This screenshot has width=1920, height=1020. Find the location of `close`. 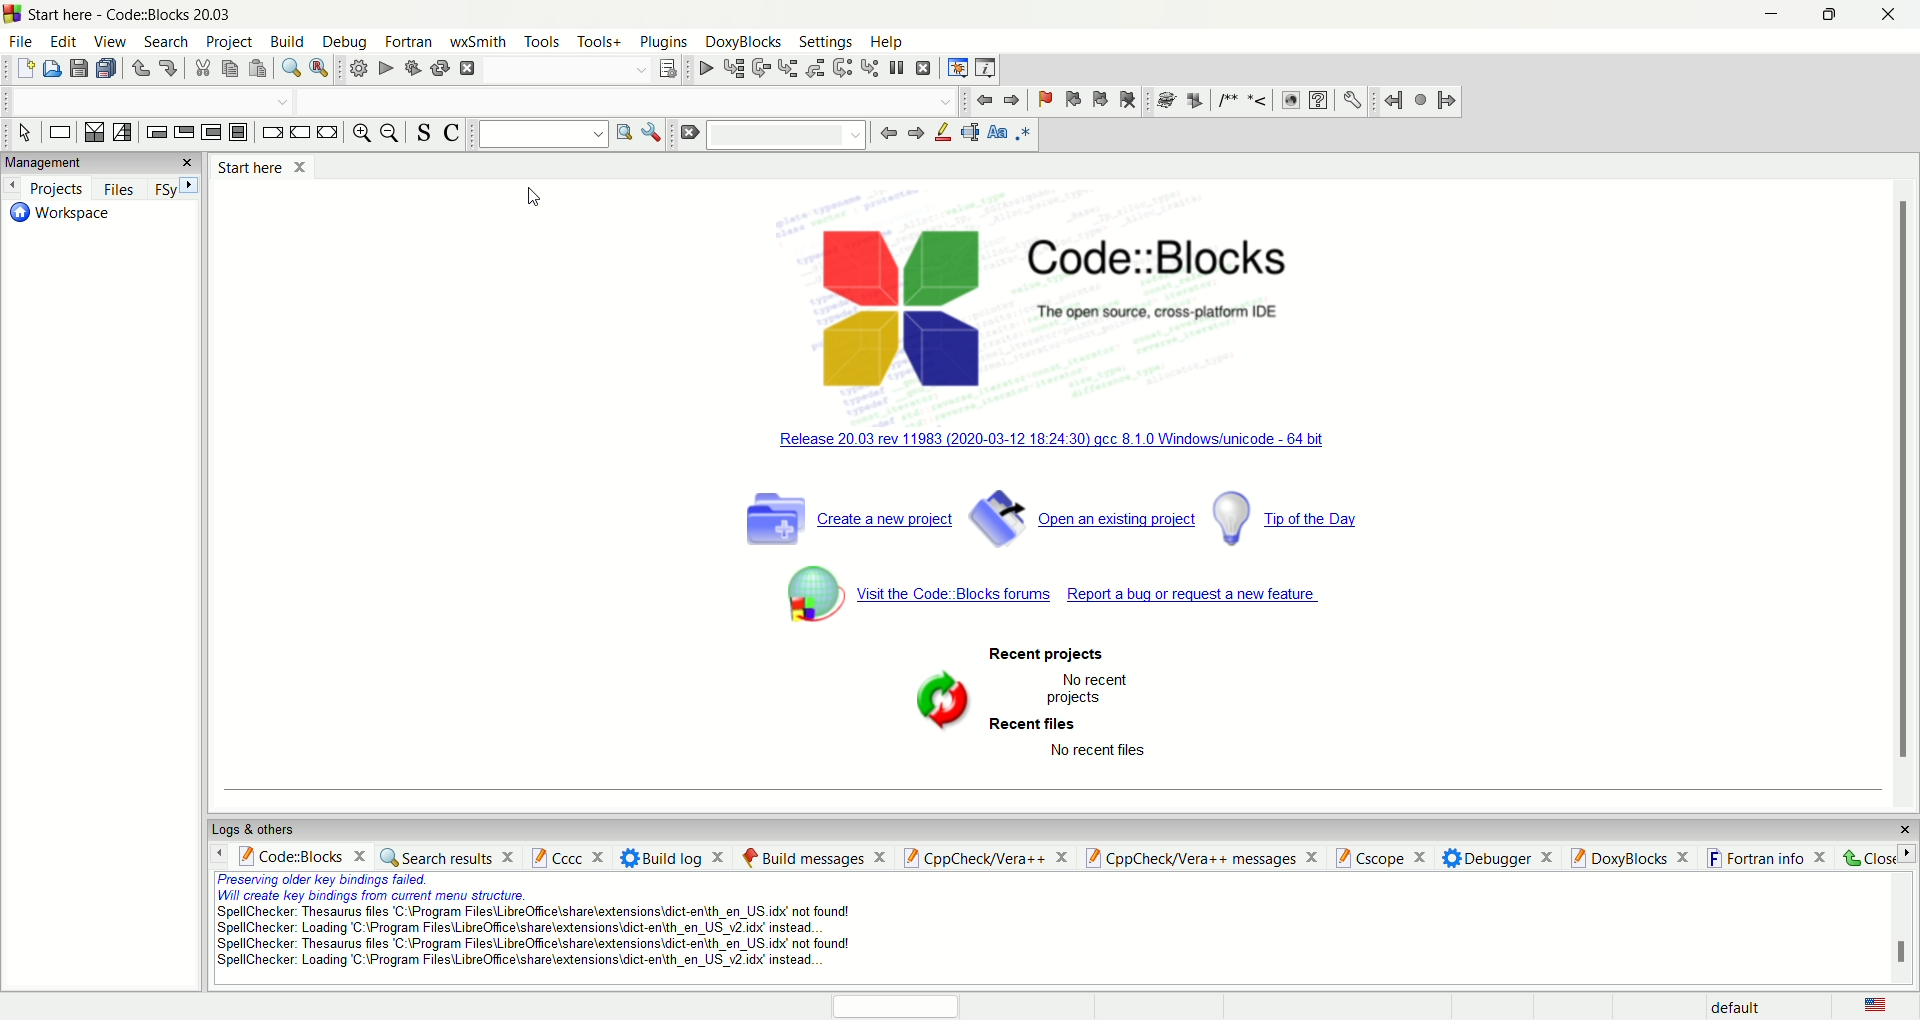

close is located at coordinates (1879, 857).